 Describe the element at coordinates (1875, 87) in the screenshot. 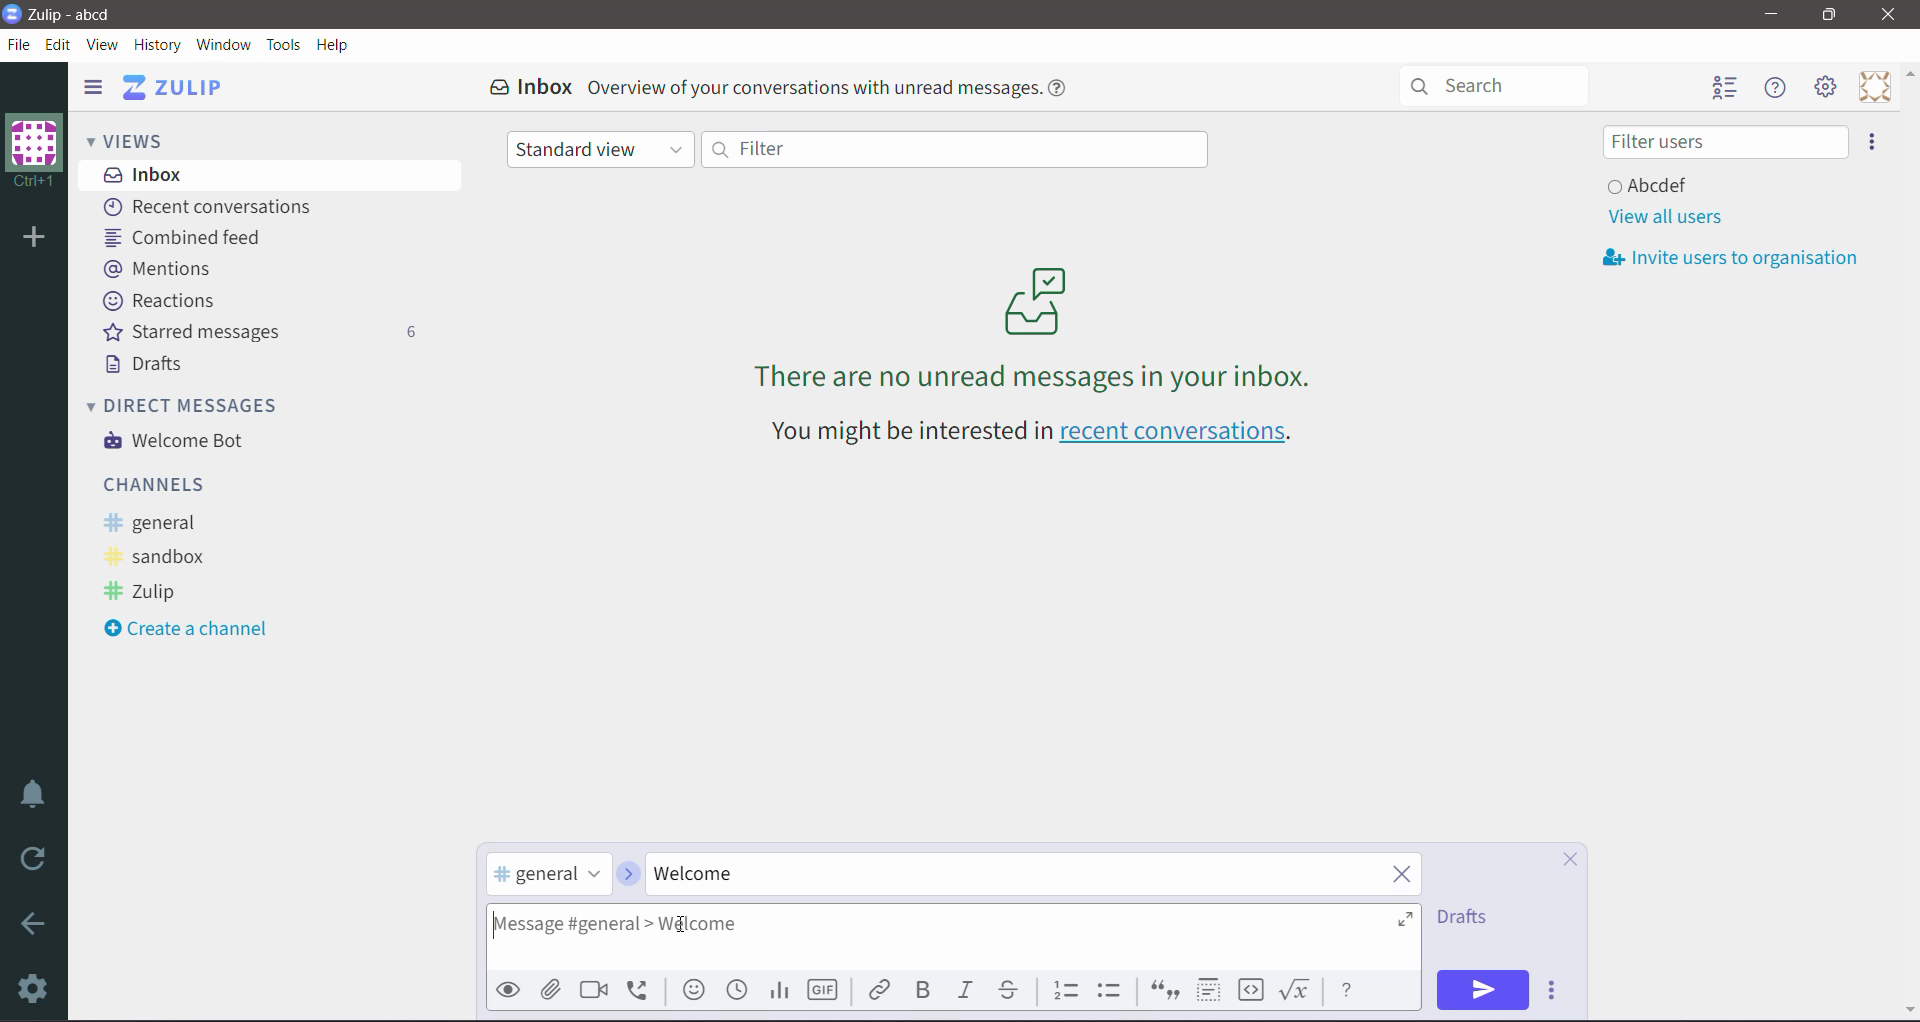

I see `Personal Menu` at that location.